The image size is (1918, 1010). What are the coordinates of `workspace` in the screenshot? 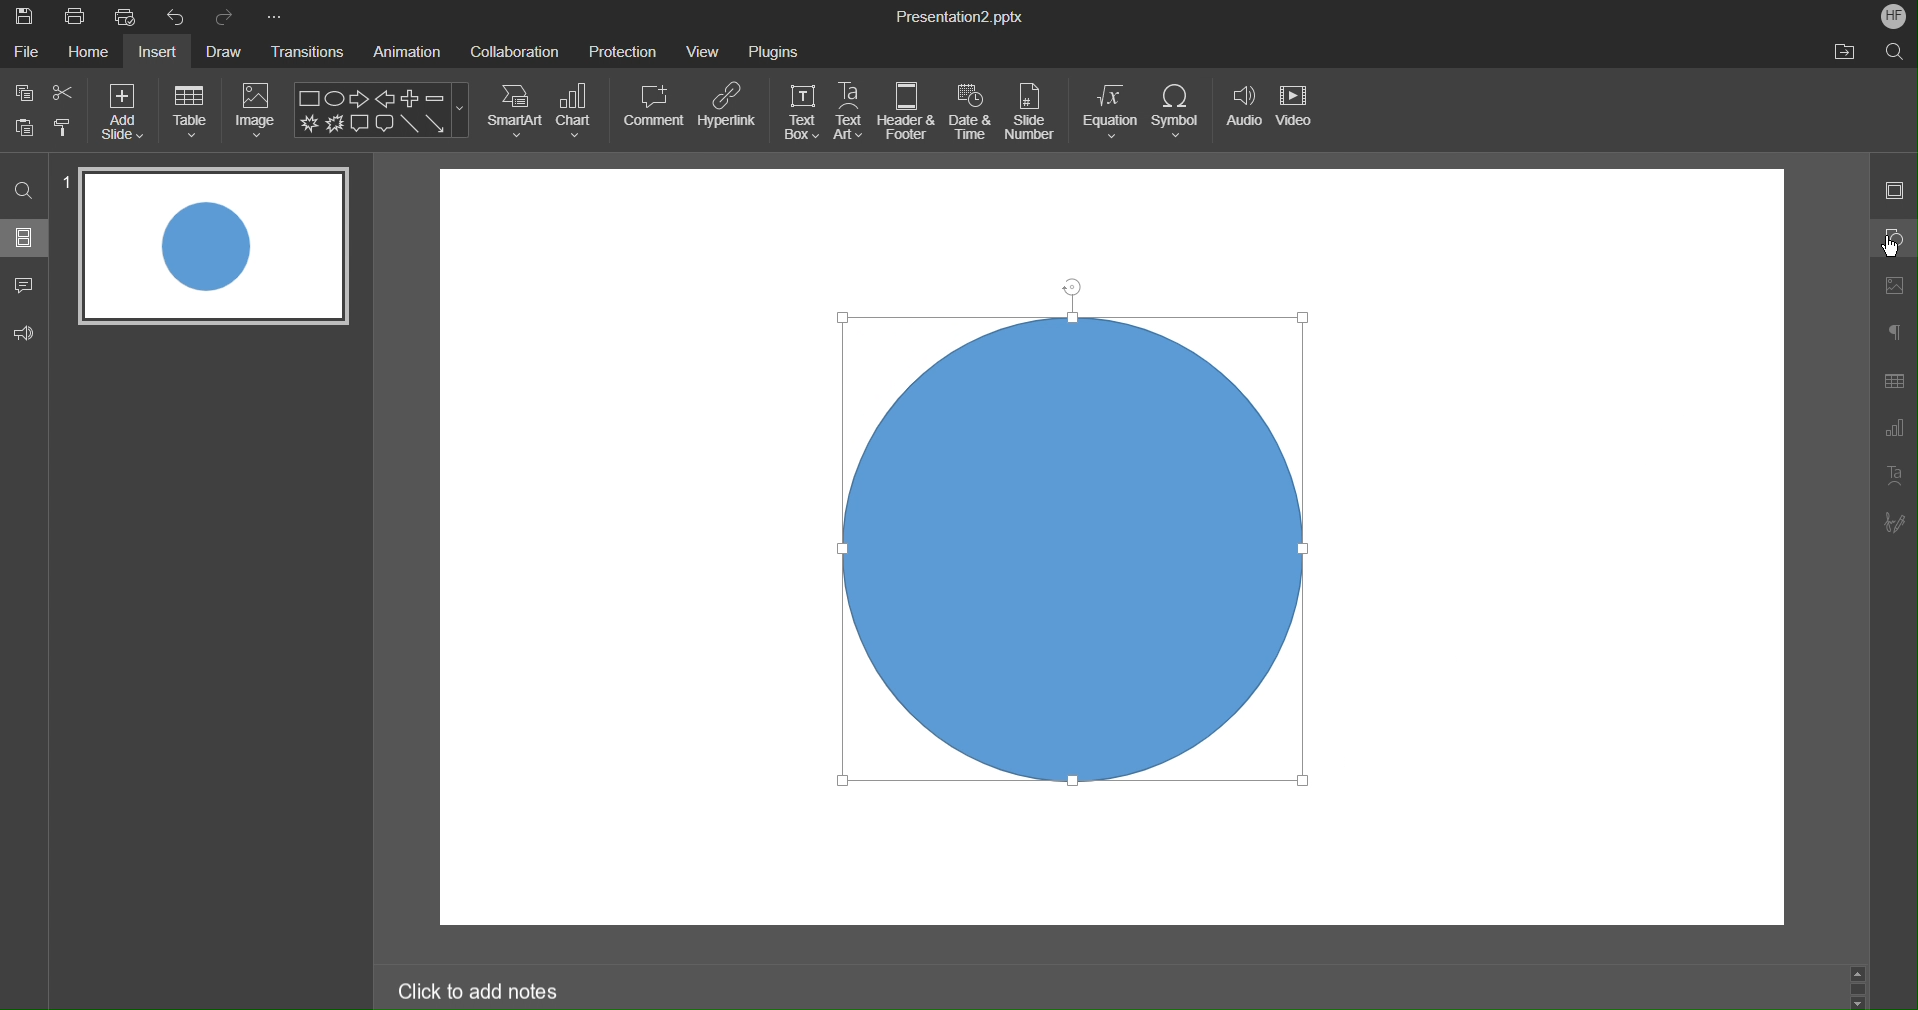 It's located at (1085, 233).